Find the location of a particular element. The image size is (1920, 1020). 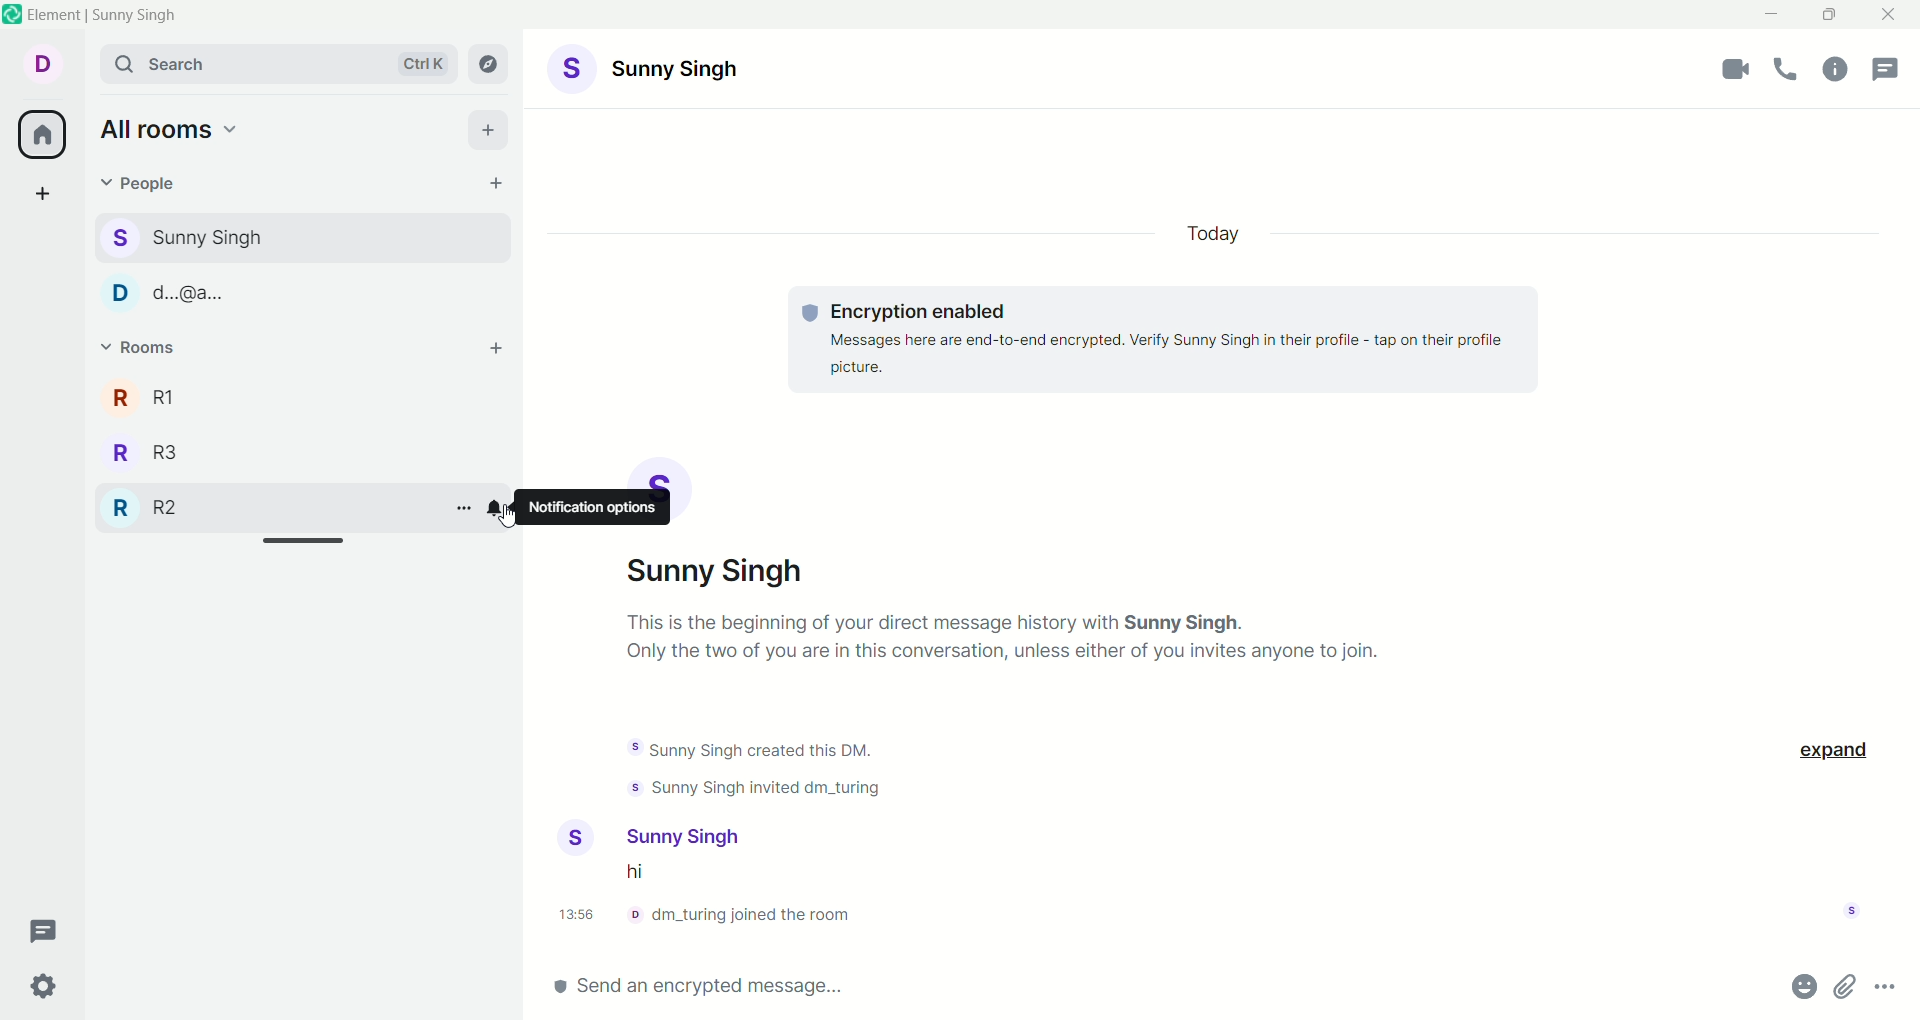

people is located at coordinates (151, 184).